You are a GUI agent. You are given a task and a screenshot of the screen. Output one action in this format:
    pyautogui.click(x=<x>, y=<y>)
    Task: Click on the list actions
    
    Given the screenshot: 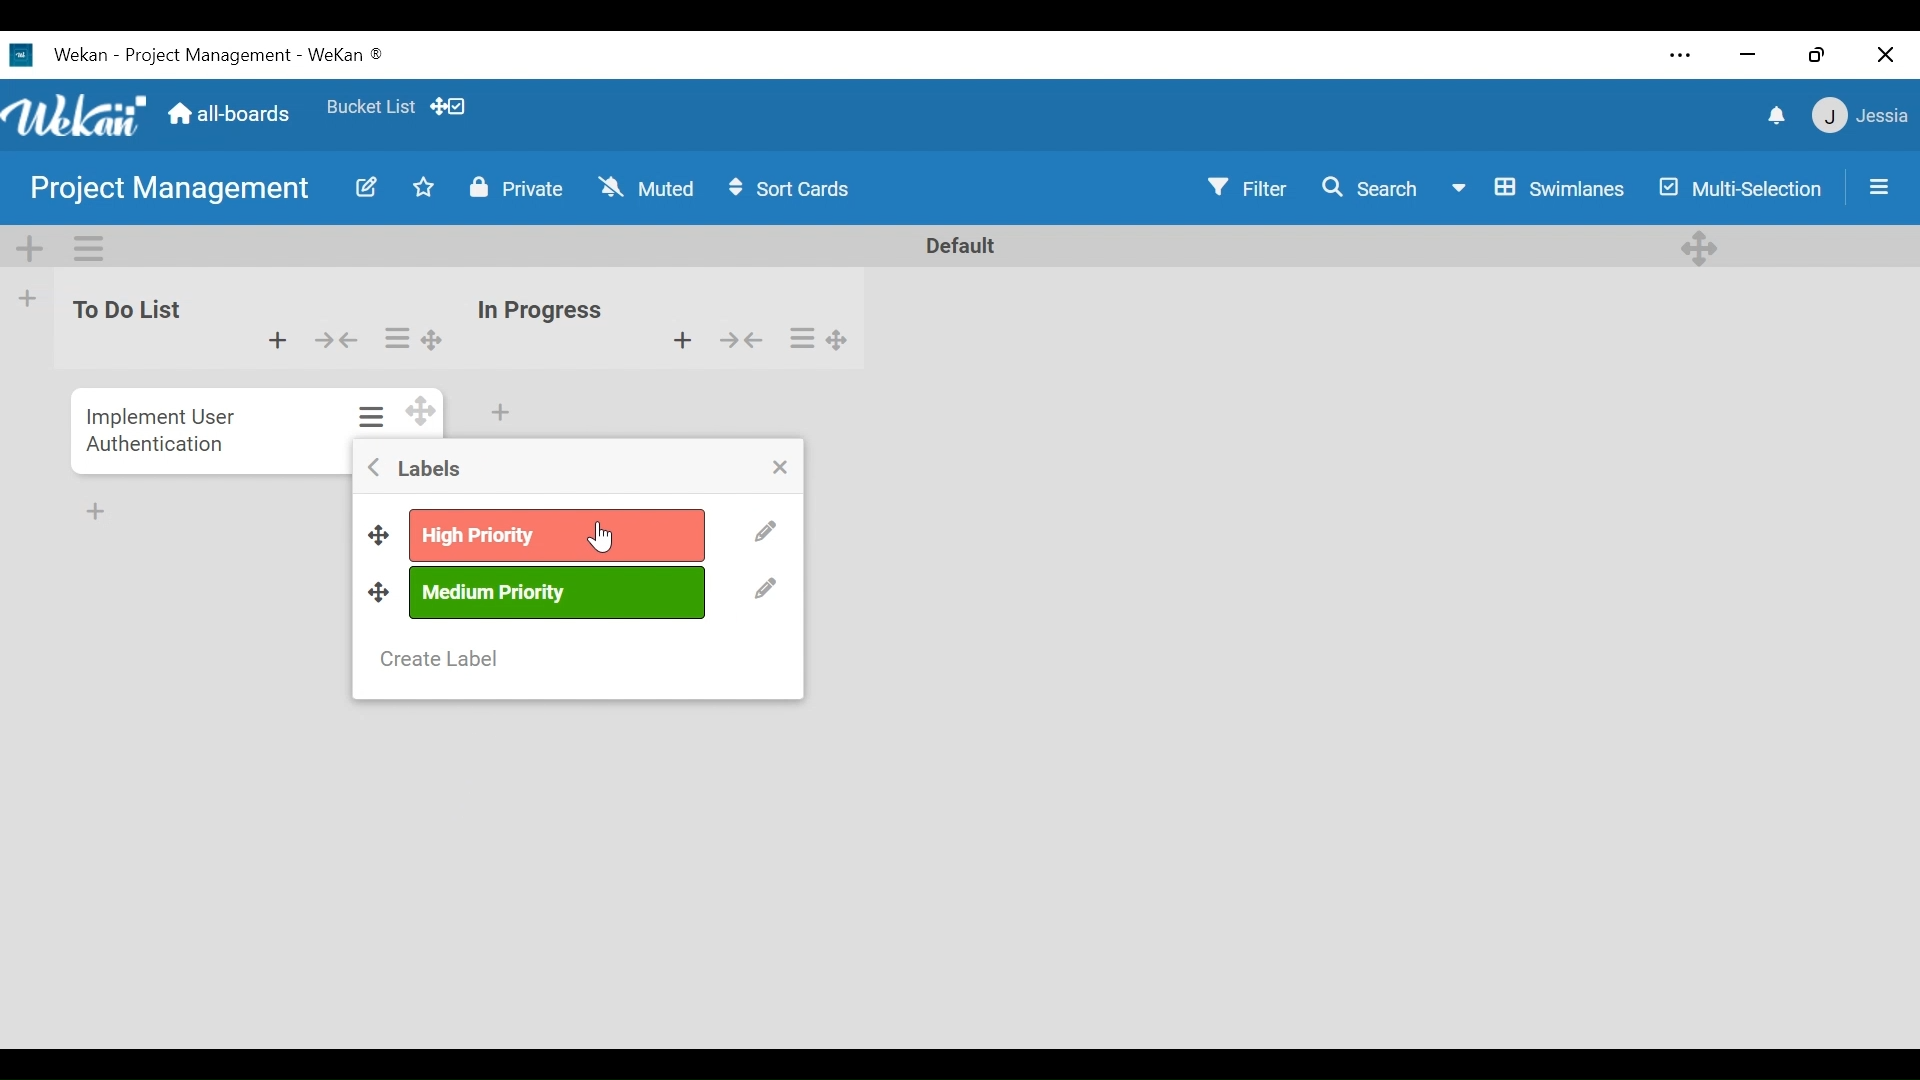 What is the action you would take?
    pyautogui.click(x=396, y=340)
    